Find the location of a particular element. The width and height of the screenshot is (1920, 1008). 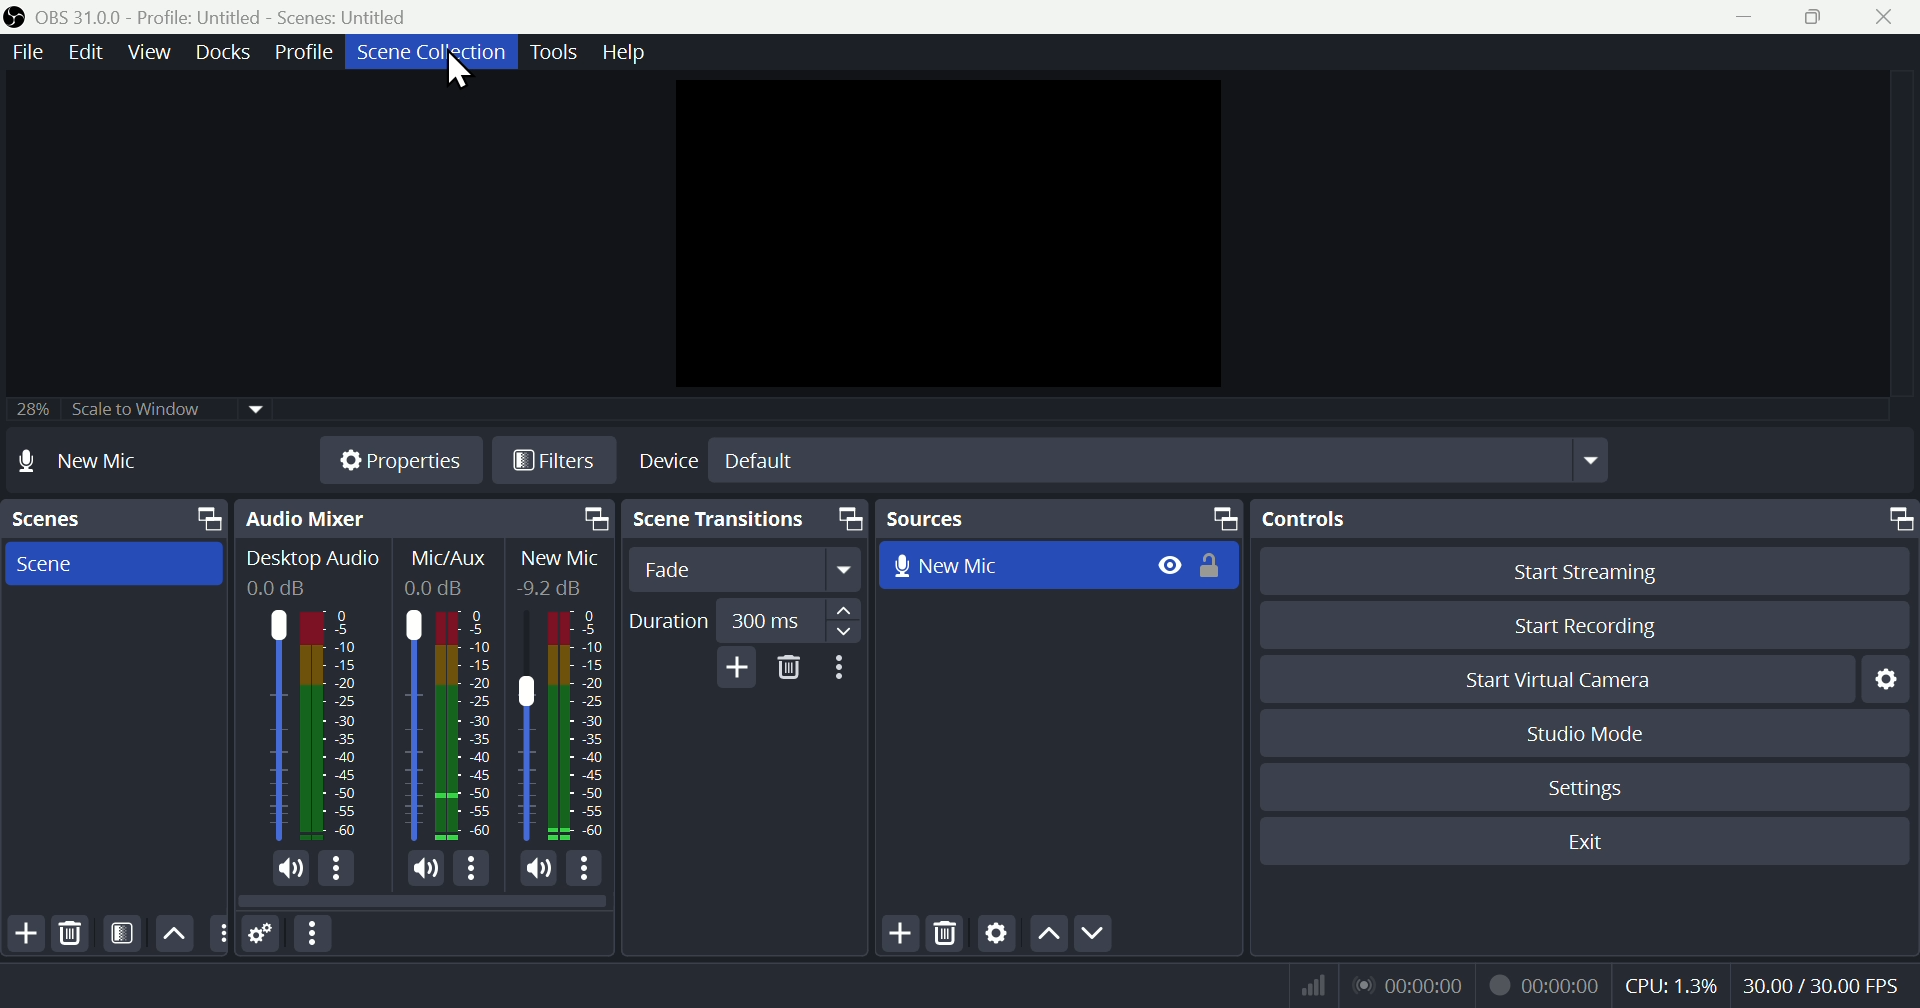

cursor is located at coordinates (460, 75).